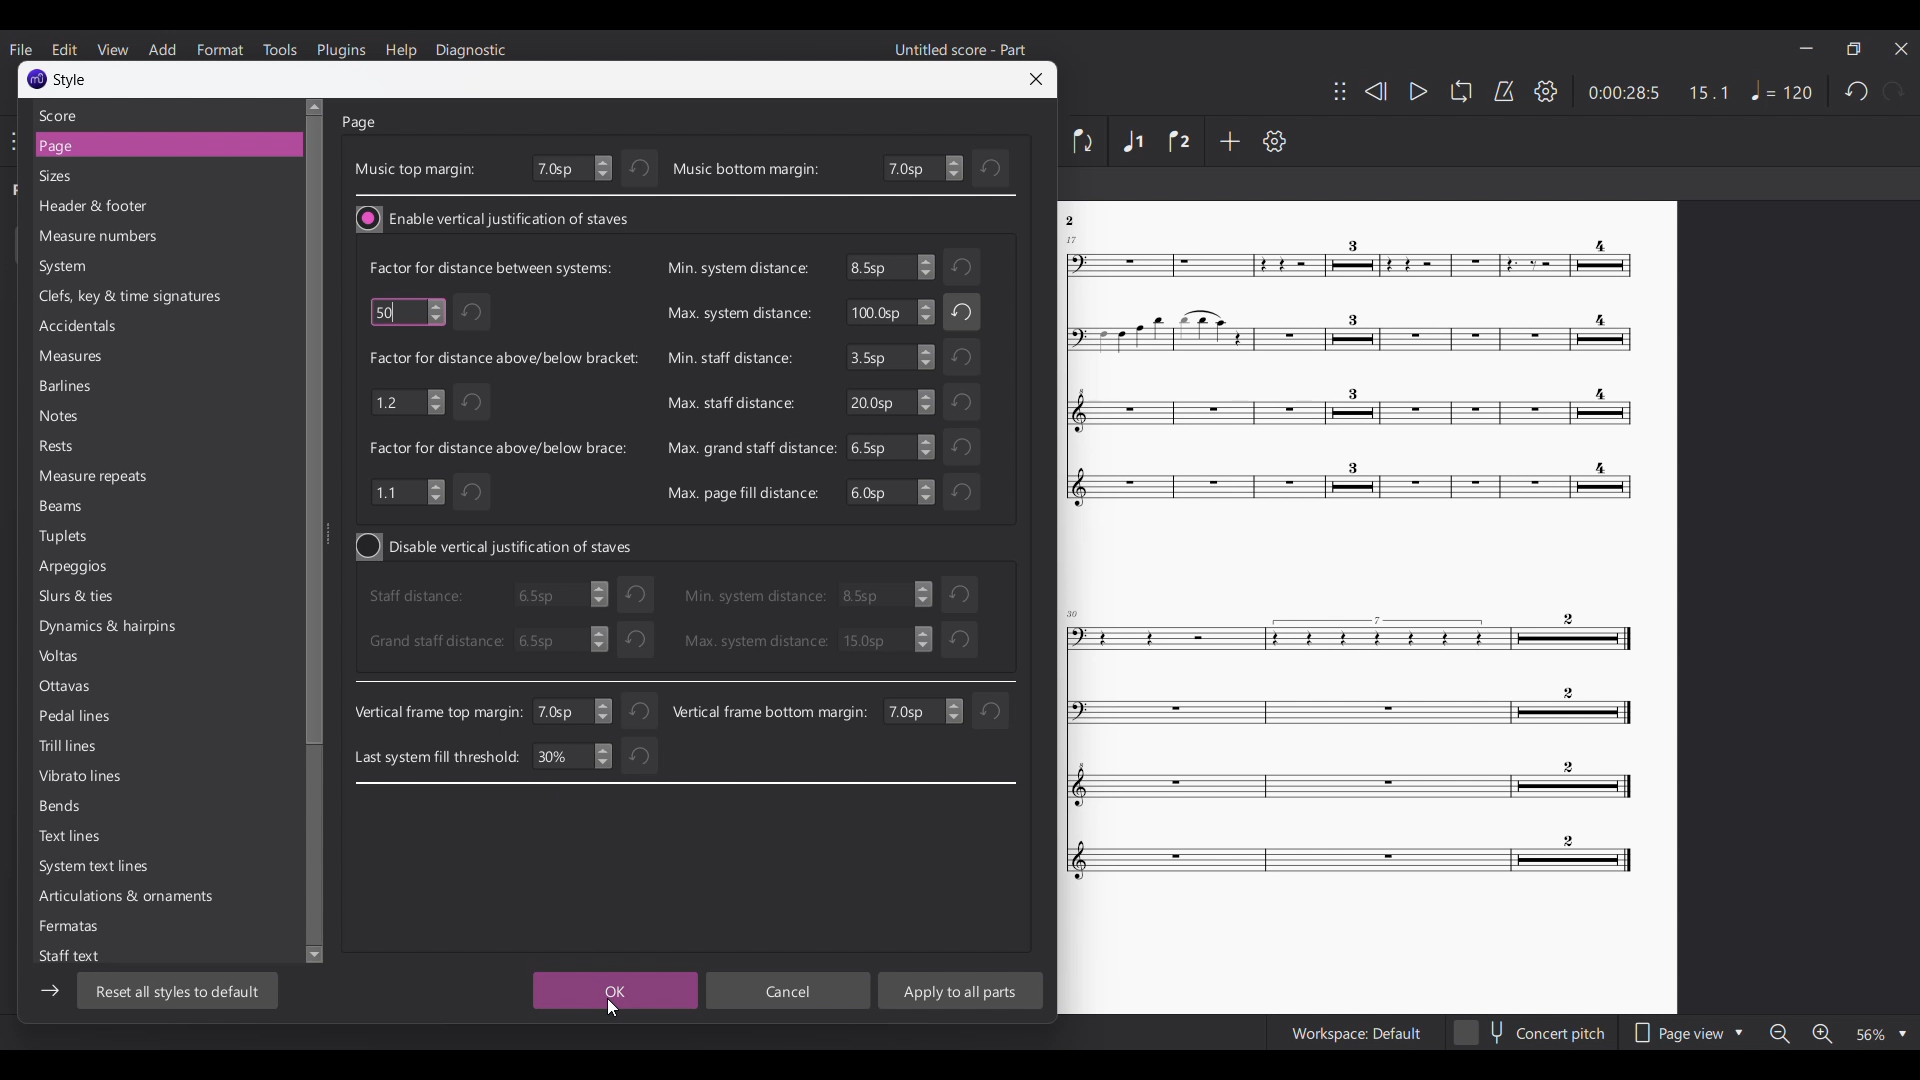 This screenshot has width=1920, height=1080. Describe the element at coordinates (636, 759) in the screenshot. I see `Undo` at that location.